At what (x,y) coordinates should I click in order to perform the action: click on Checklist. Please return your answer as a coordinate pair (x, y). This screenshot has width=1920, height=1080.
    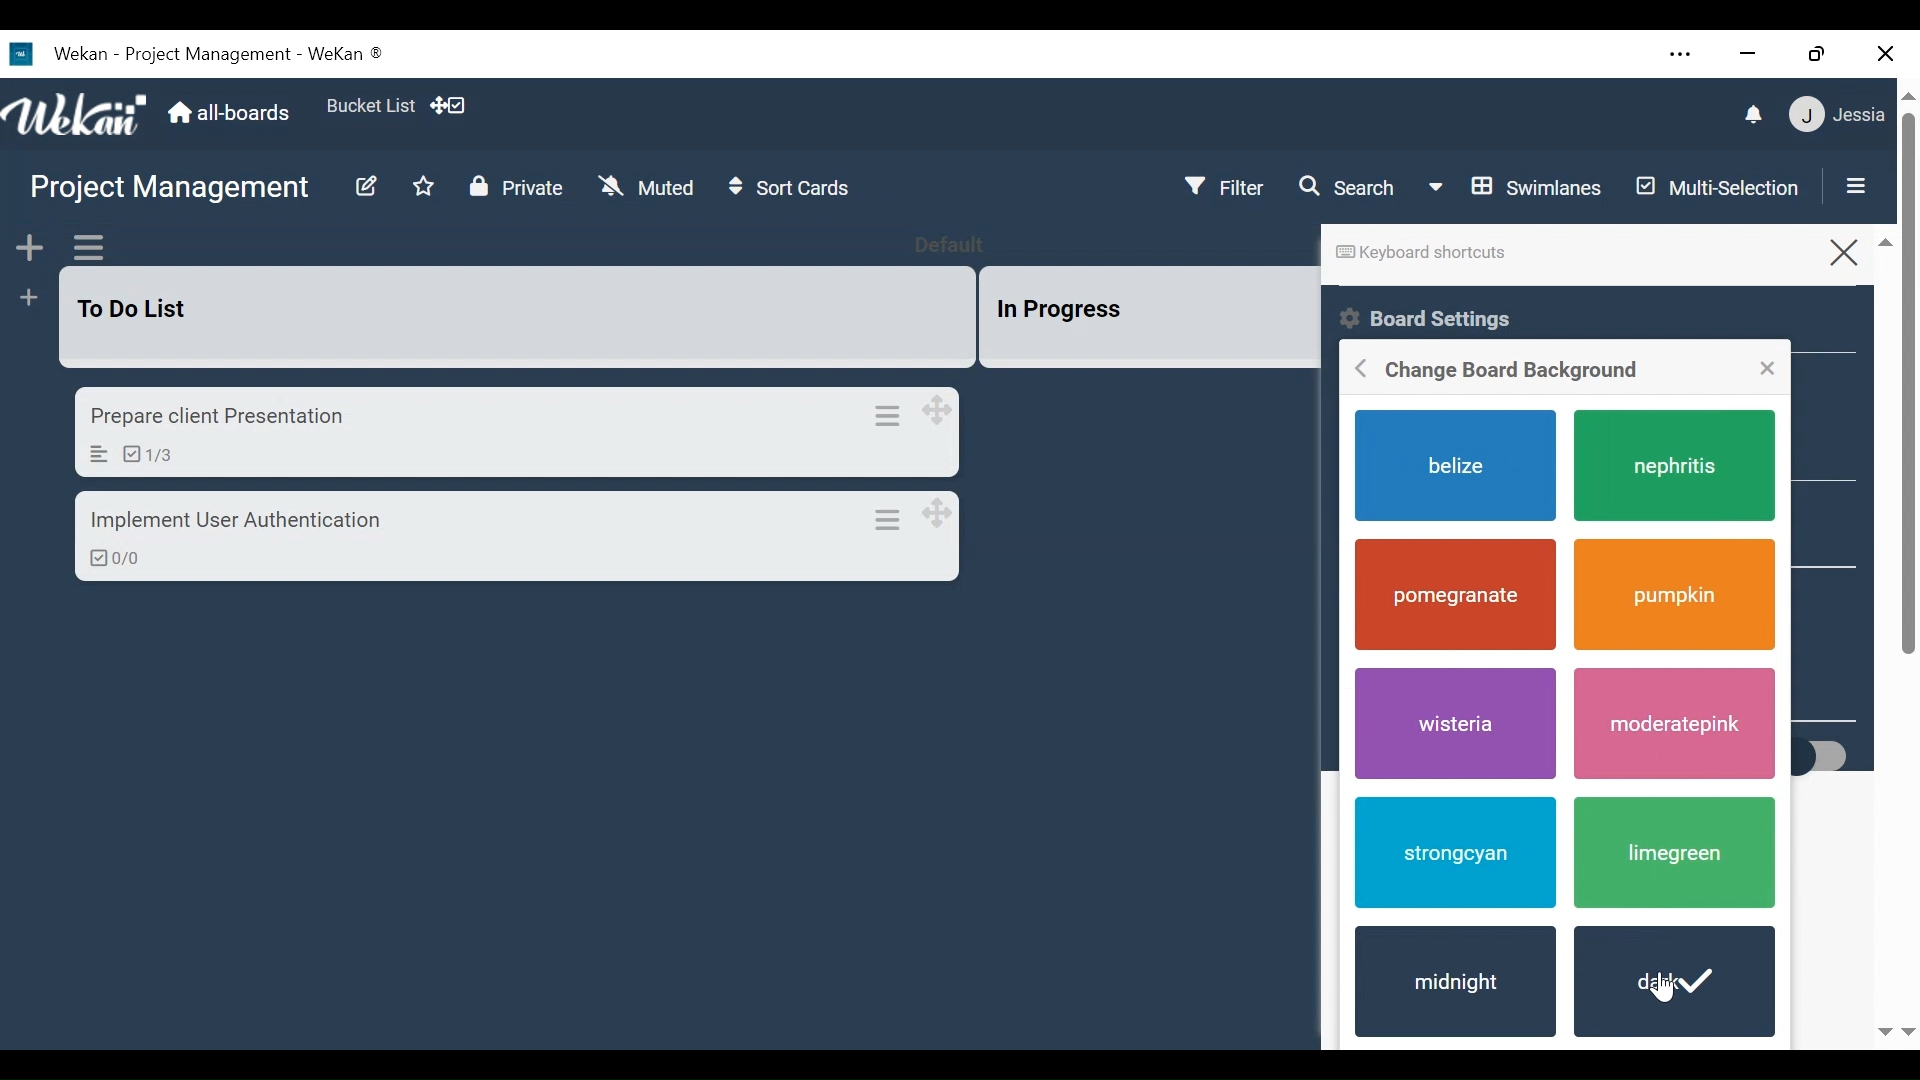
    Looking at the image, I should click on (109, 559).